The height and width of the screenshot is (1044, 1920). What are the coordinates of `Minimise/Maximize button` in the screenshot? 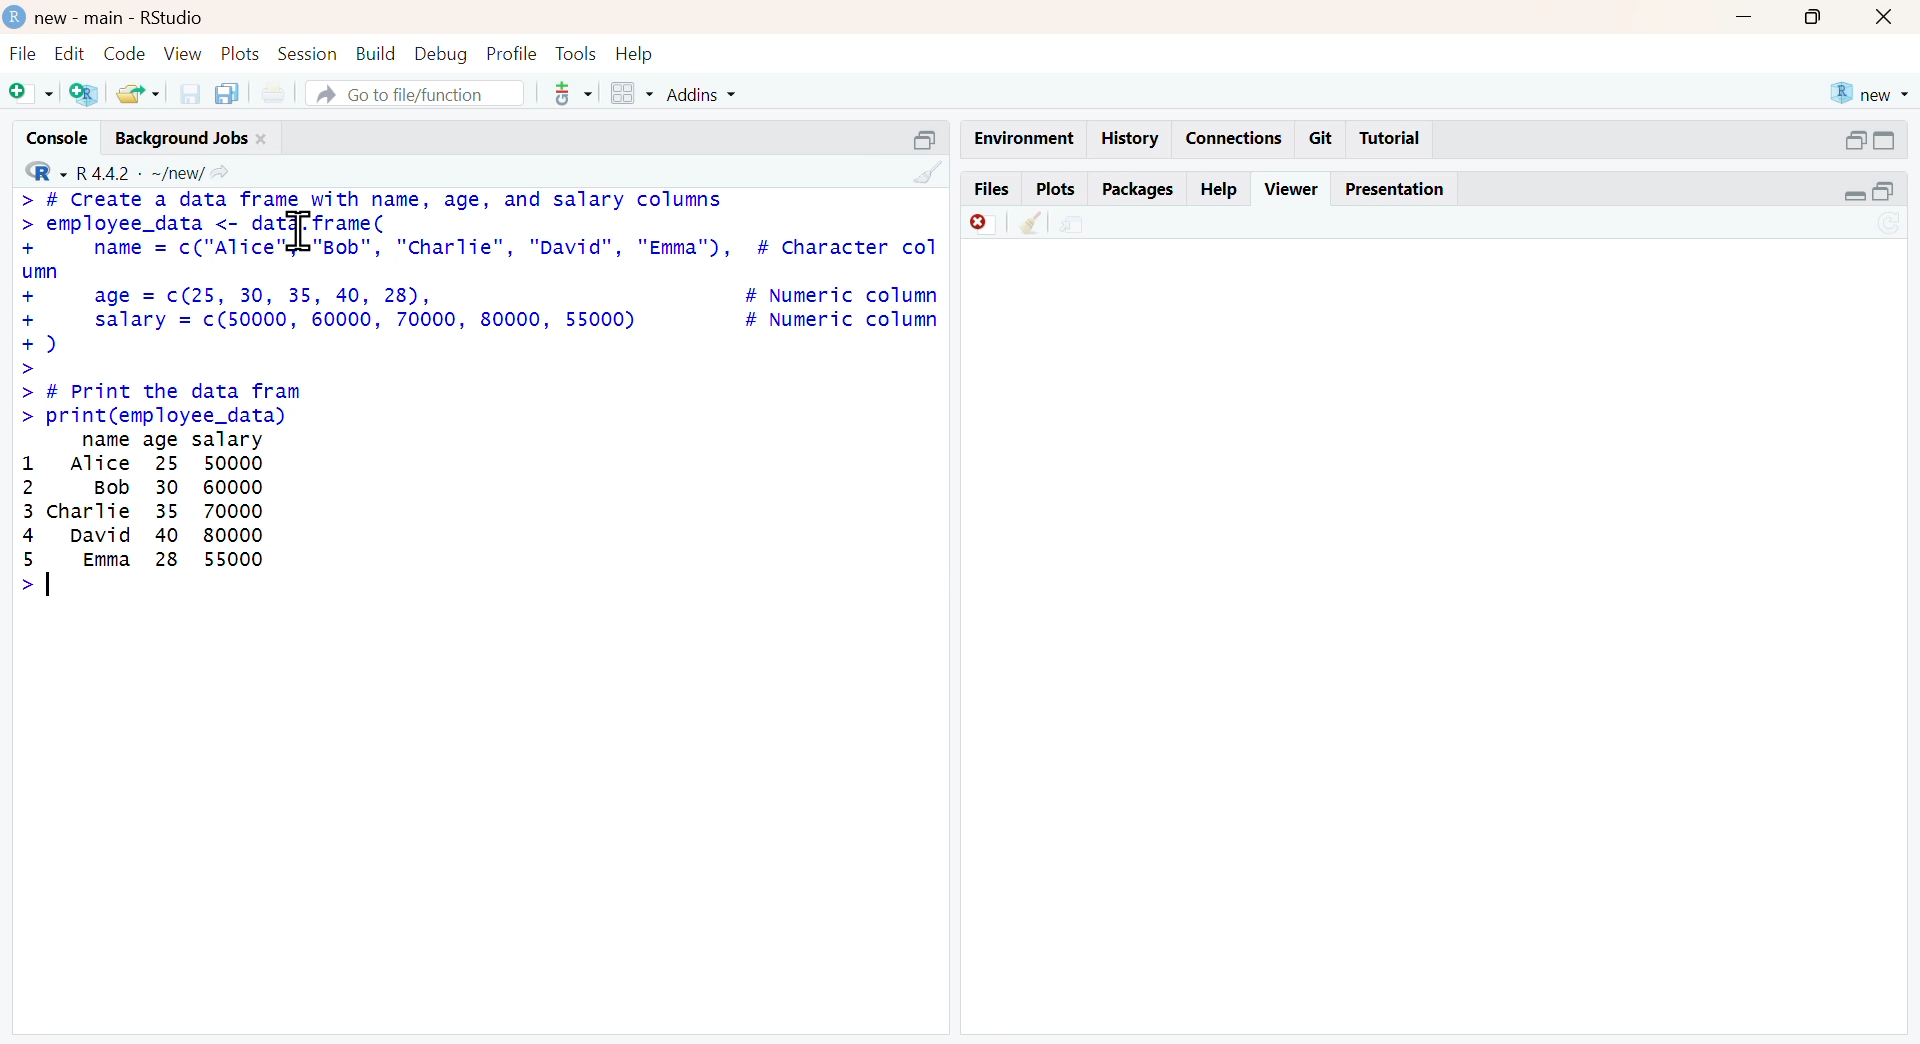 It's located at (1873, 140).